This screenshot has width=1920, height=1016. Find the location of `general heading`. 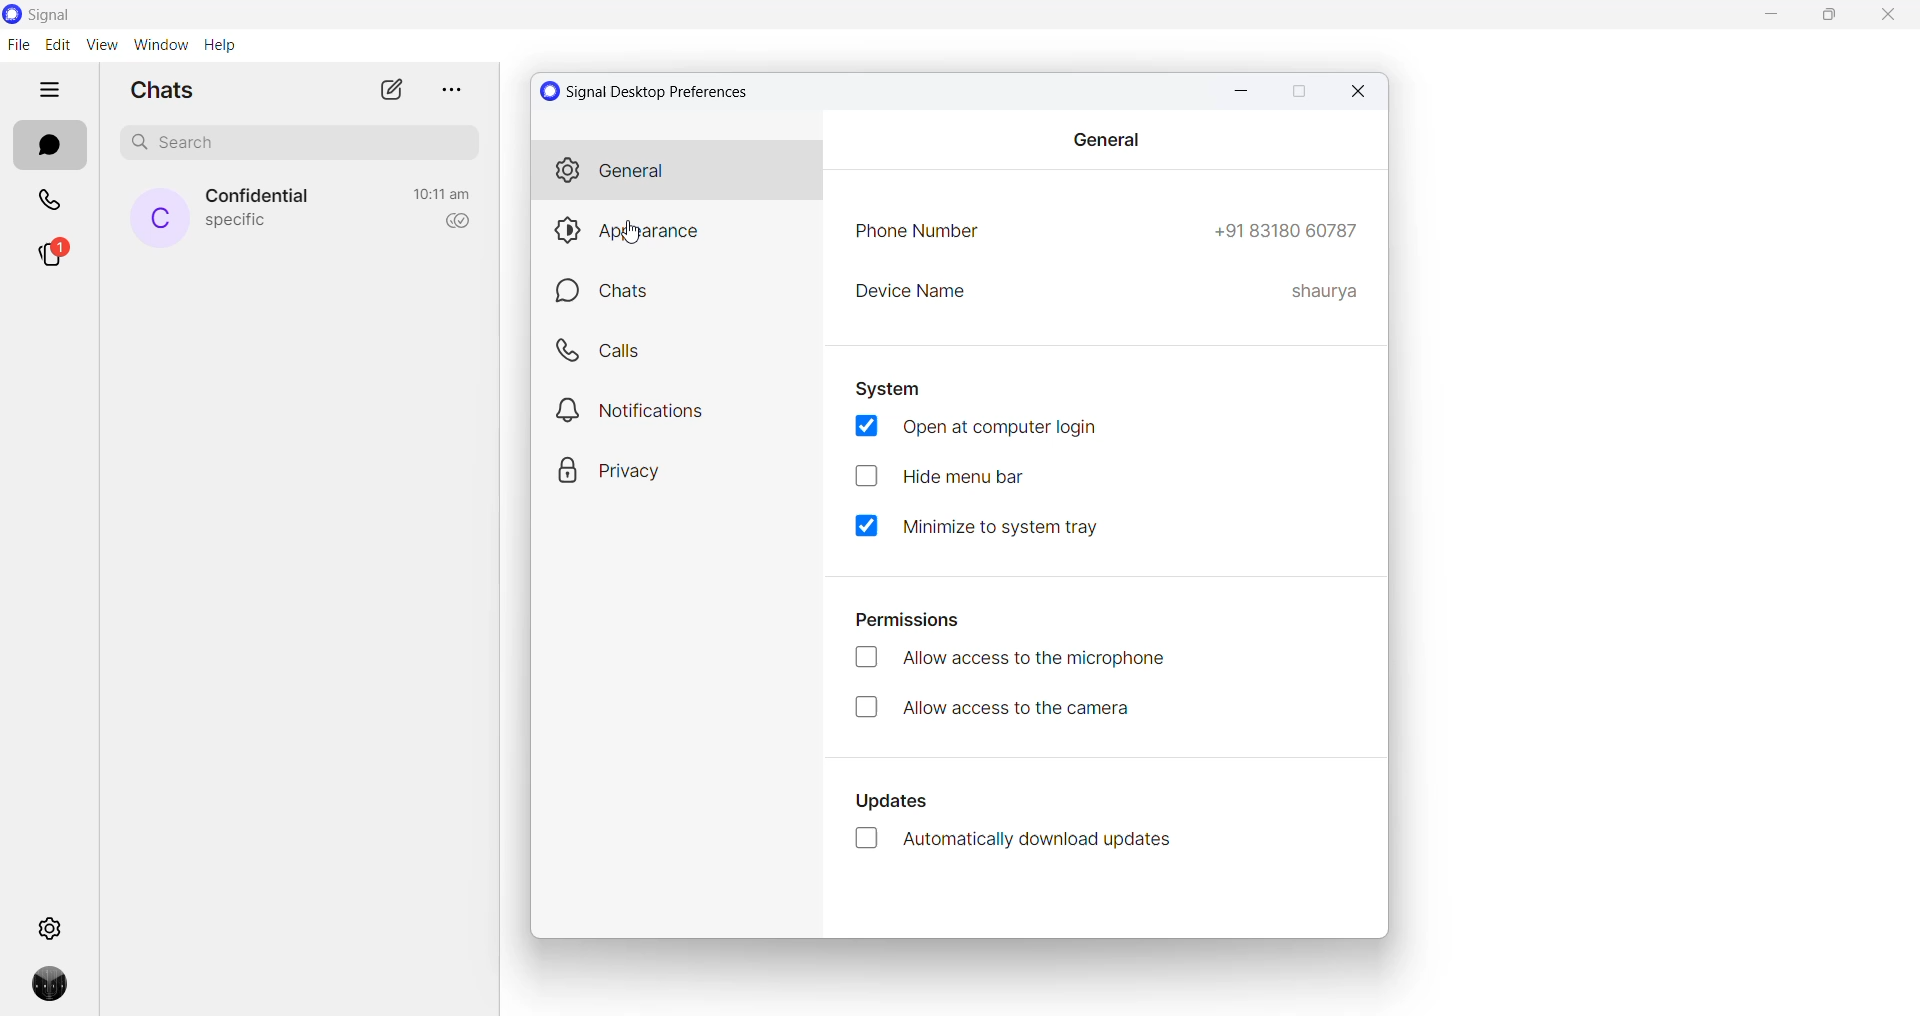

general heading is located at coordinates (1109, 139).